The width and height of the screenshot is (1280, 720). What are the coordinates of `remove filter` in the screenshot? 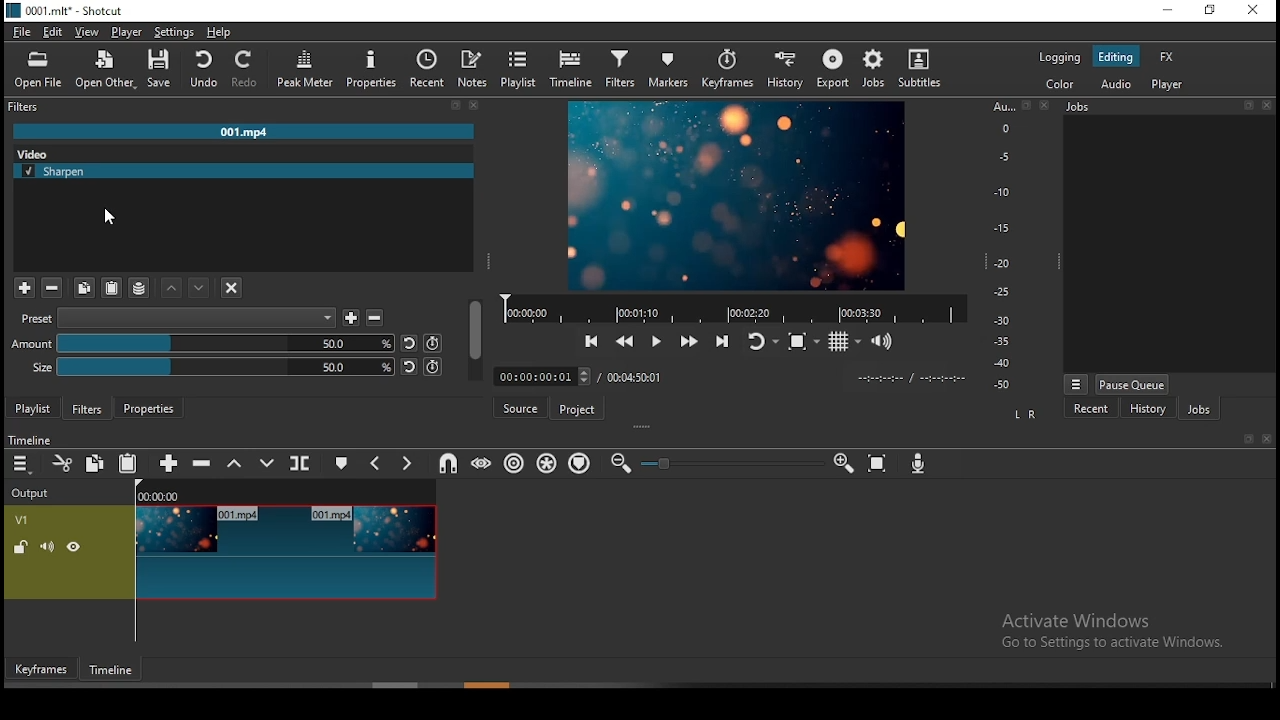 It's located at (53, 288).